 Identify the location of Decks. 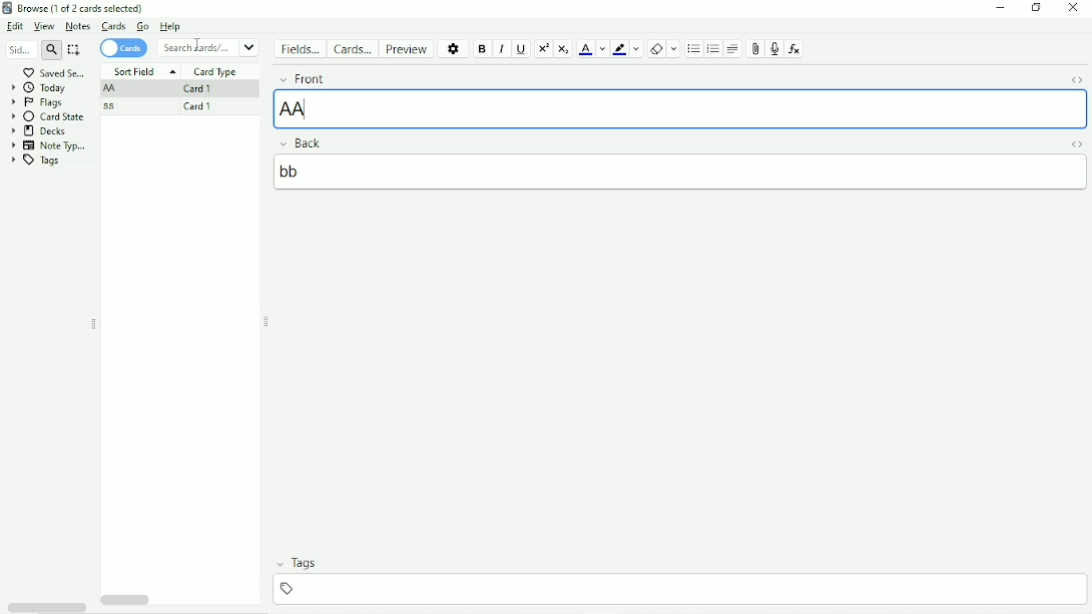
(39, 131).